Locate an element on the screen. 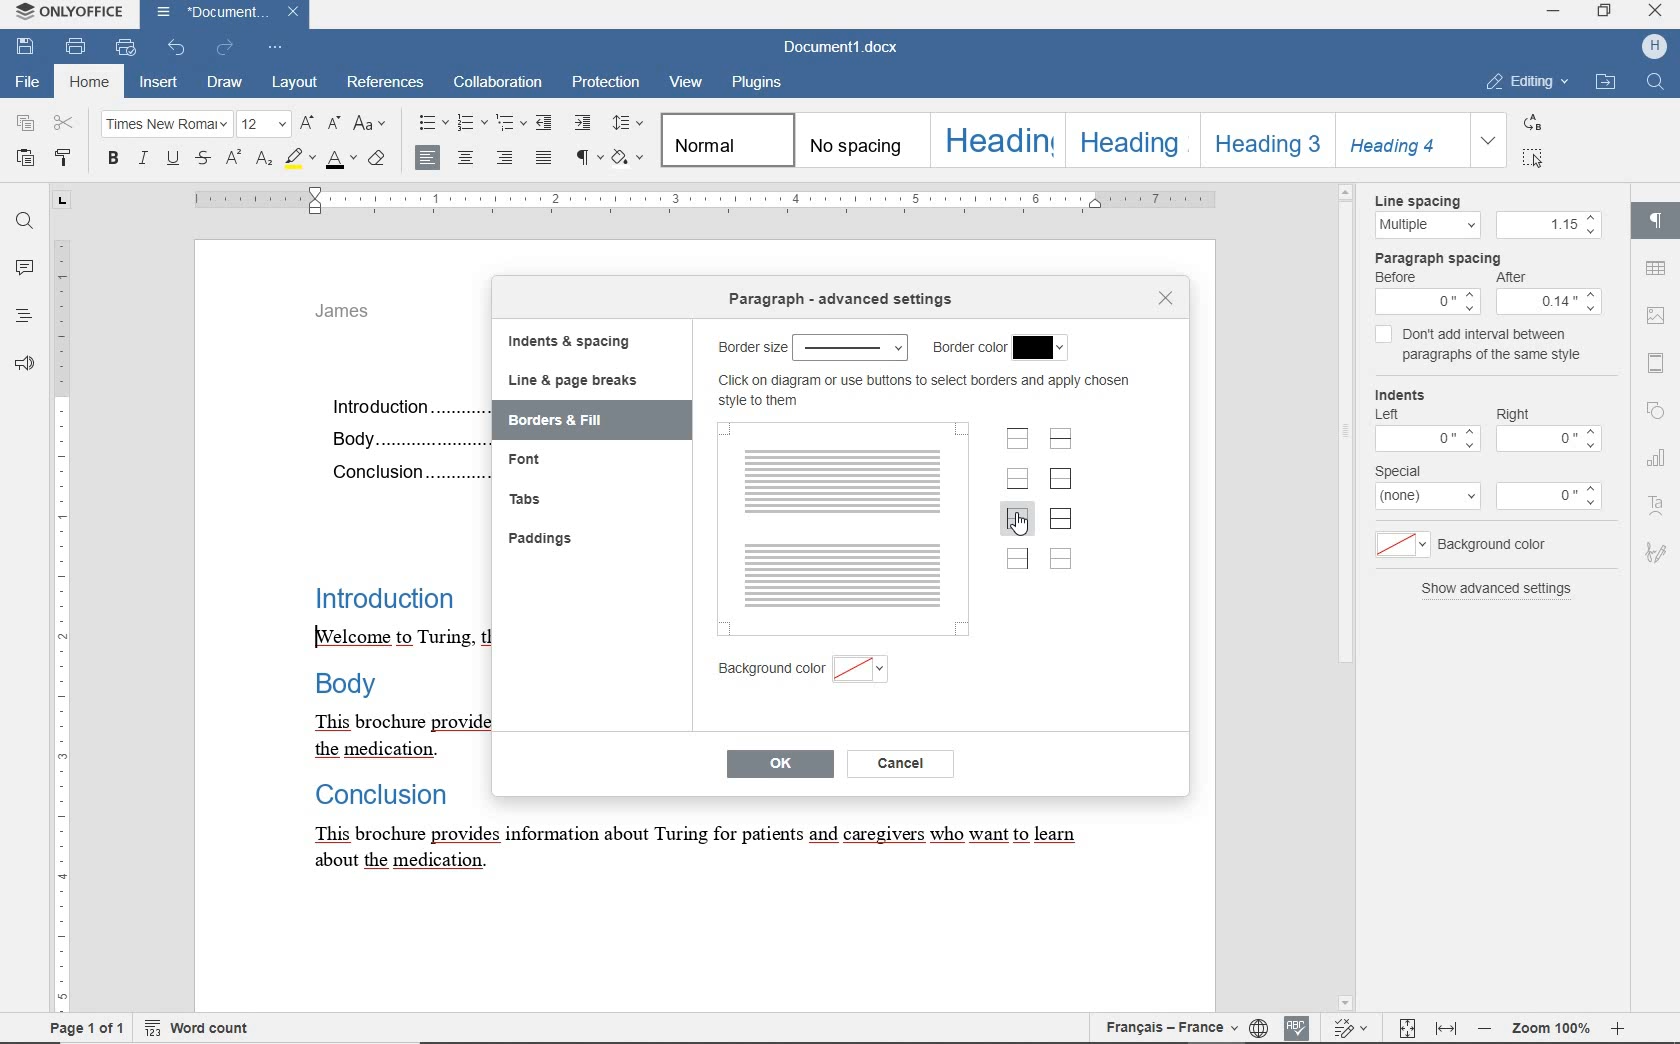 The height and width of the screenshot is (1044, 1680). paragraph - advanced settings is located at coordinates (847, 301).